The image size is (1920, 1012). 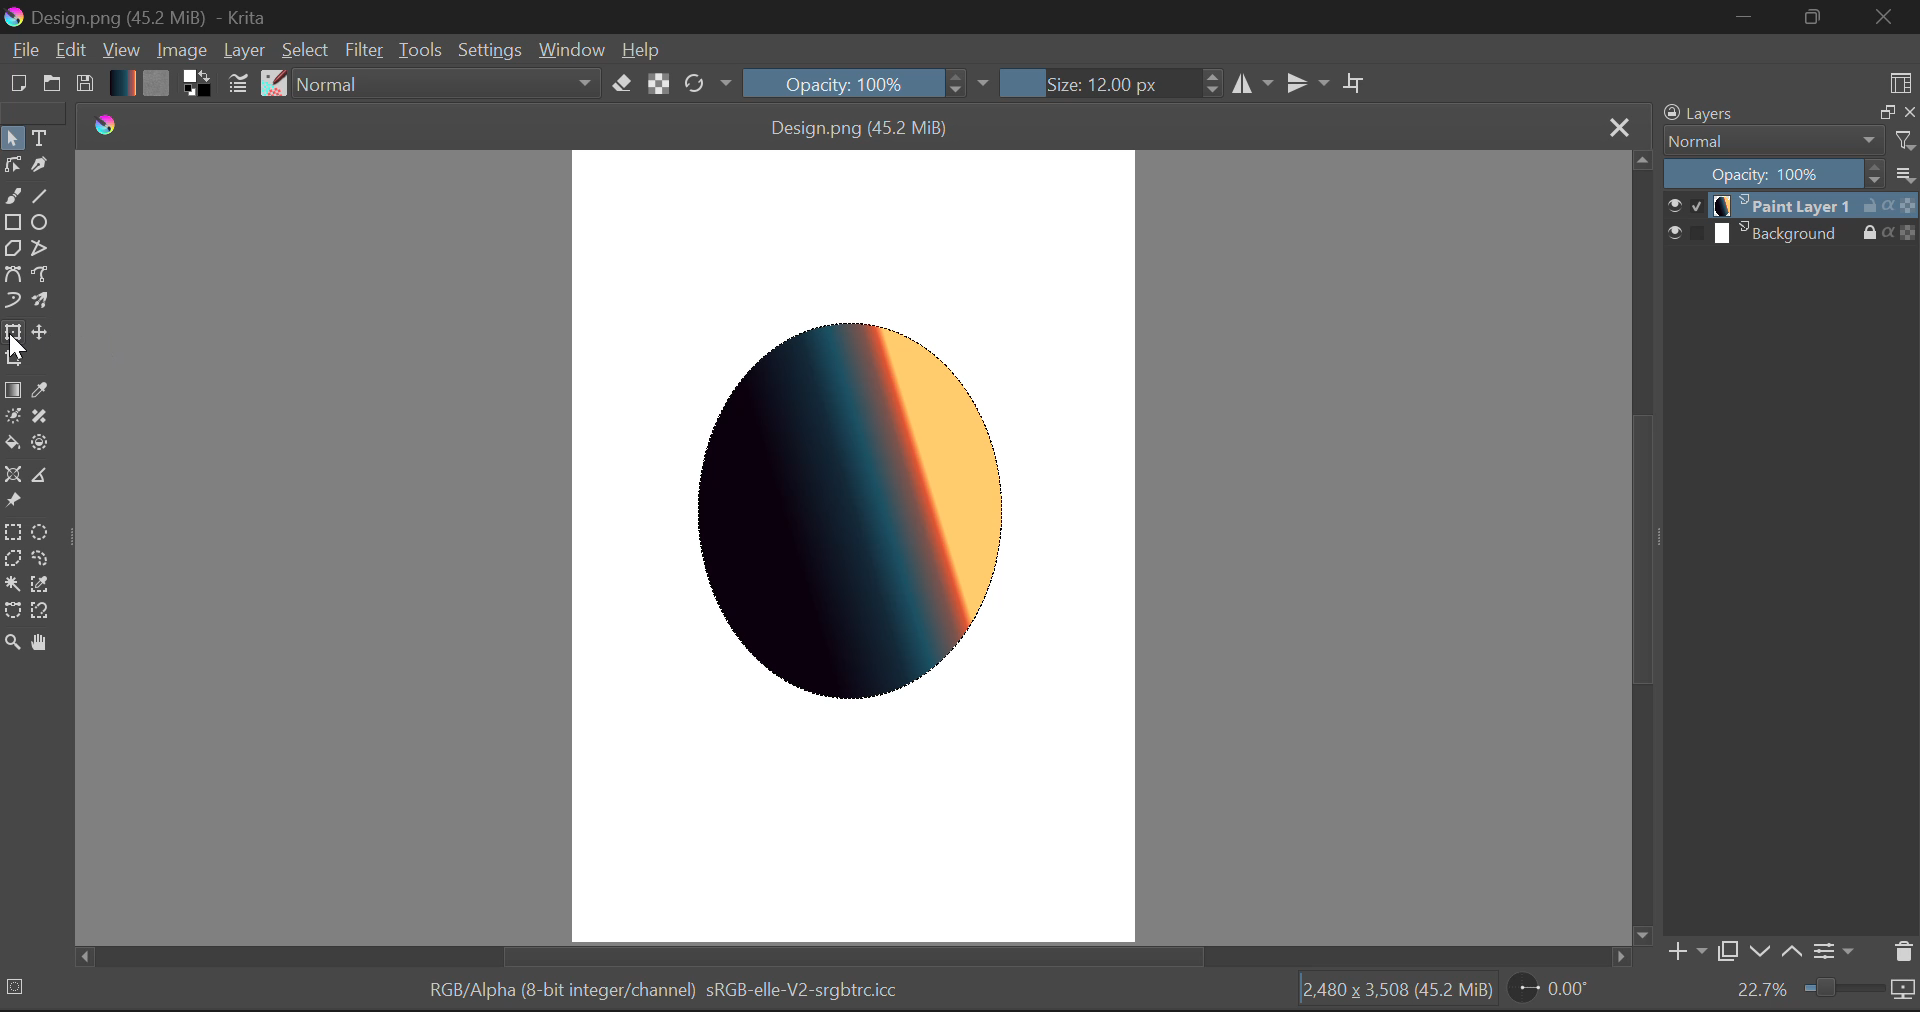 I want to click on Scroll Bar, so click(x=1639, y=546).